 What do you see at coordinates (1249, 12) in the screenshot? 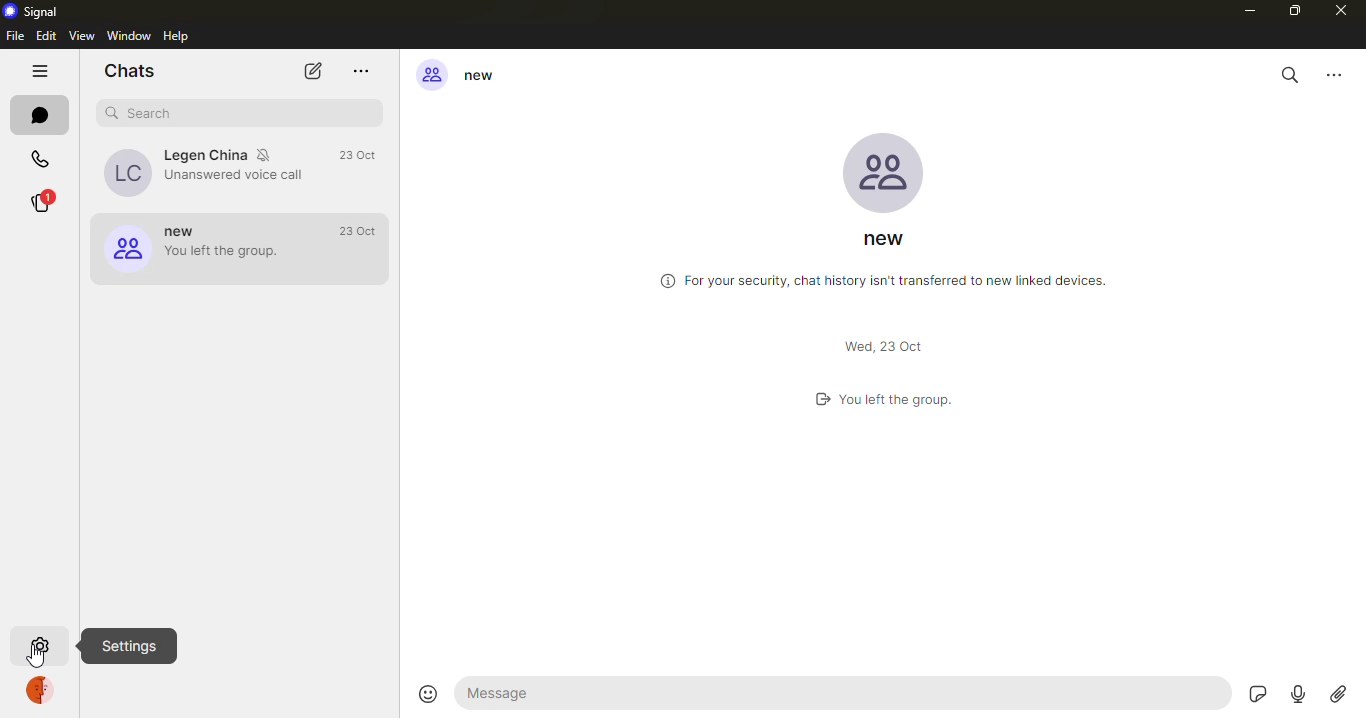
I see `minimize` at bounding box center [1249, 12].